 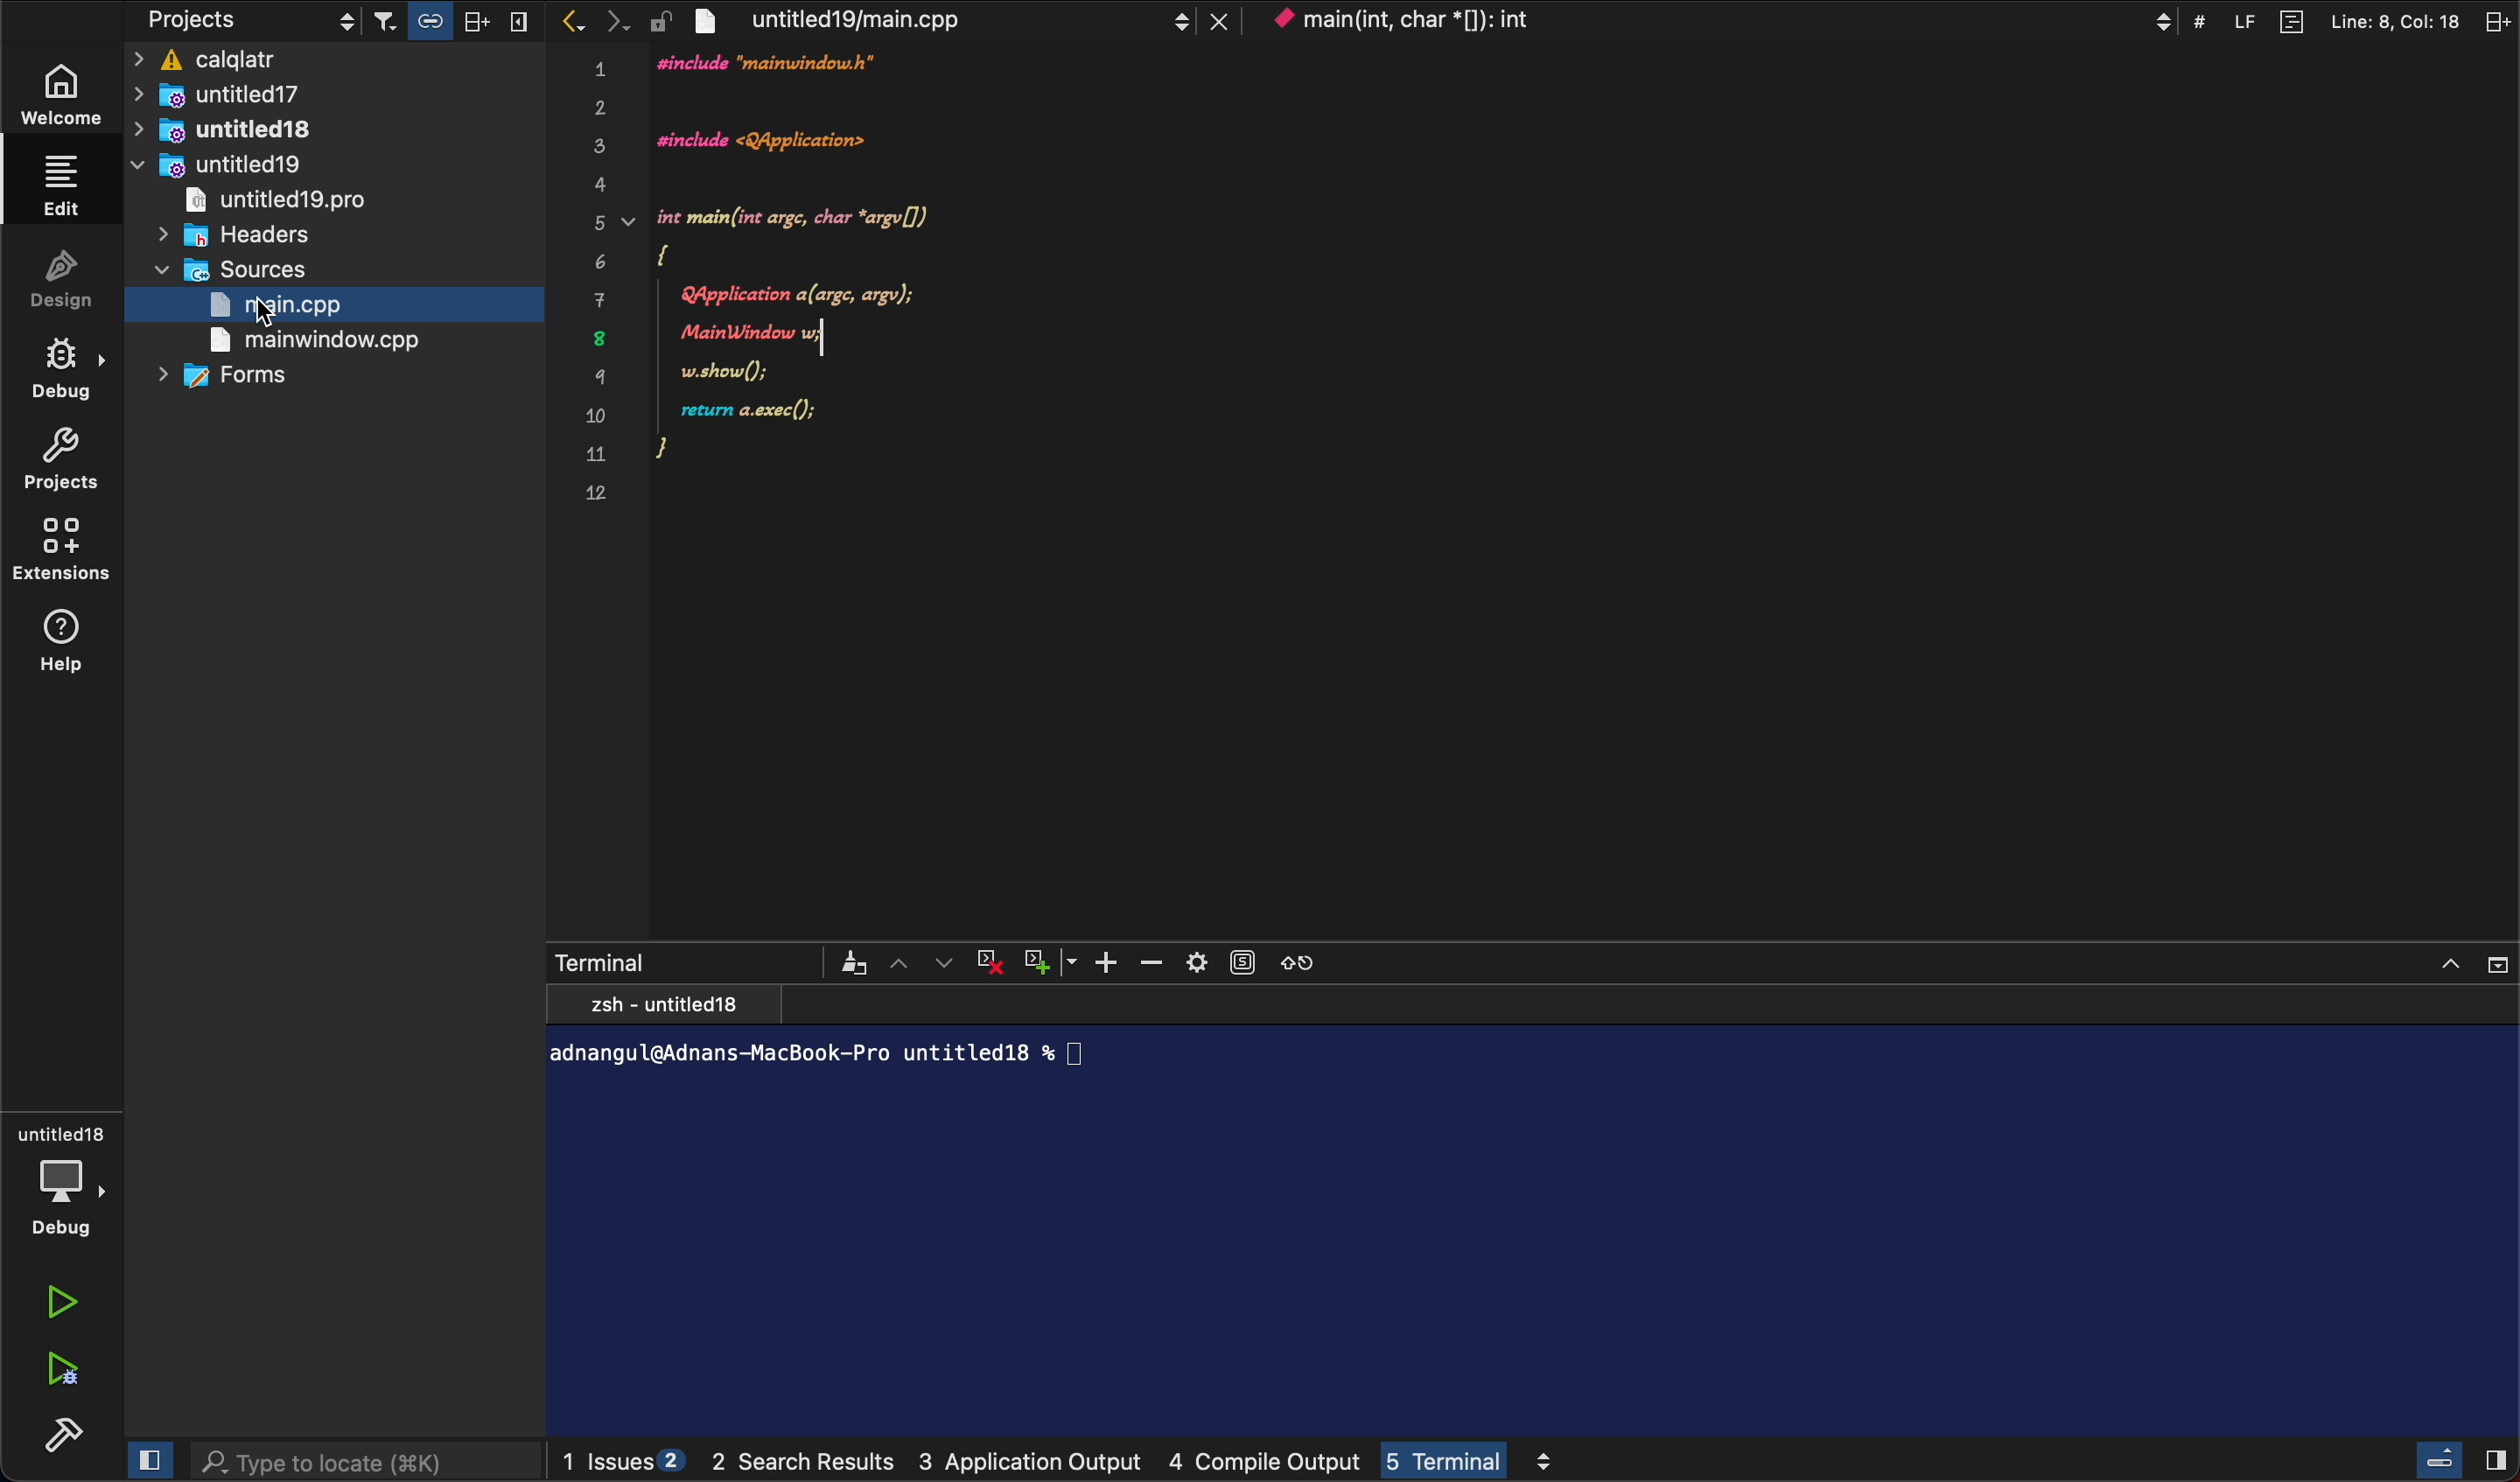 I want to click on debug, so click(x=76, y=370).